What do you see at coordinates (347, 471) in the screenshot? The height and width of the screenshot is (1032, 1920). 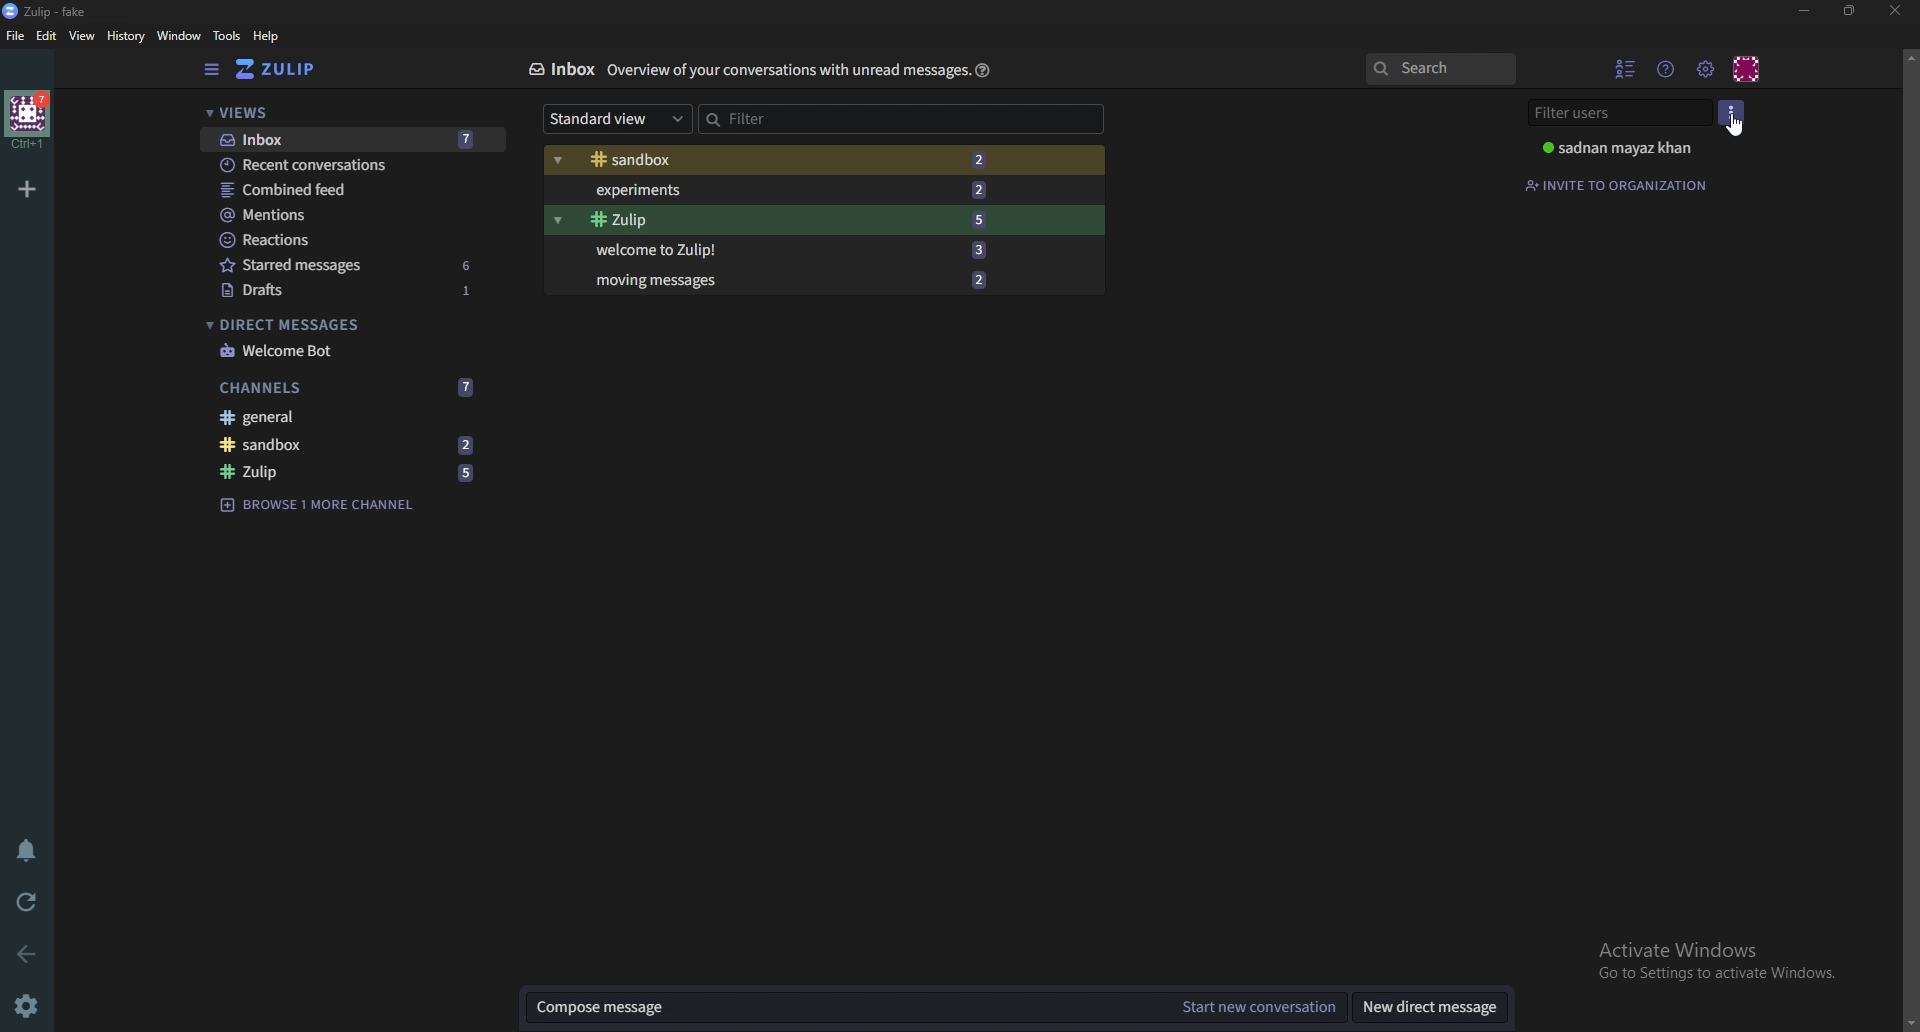 I see `Zulip` at bounding box center [347, 471].